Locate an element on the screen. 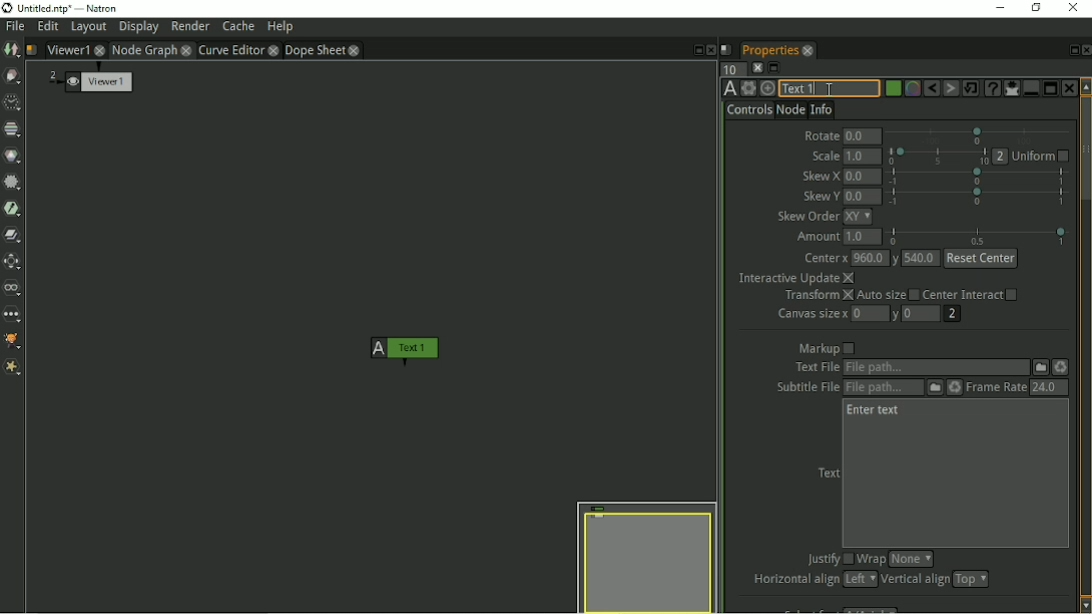  selection bar is located at coordinates (975, 134).